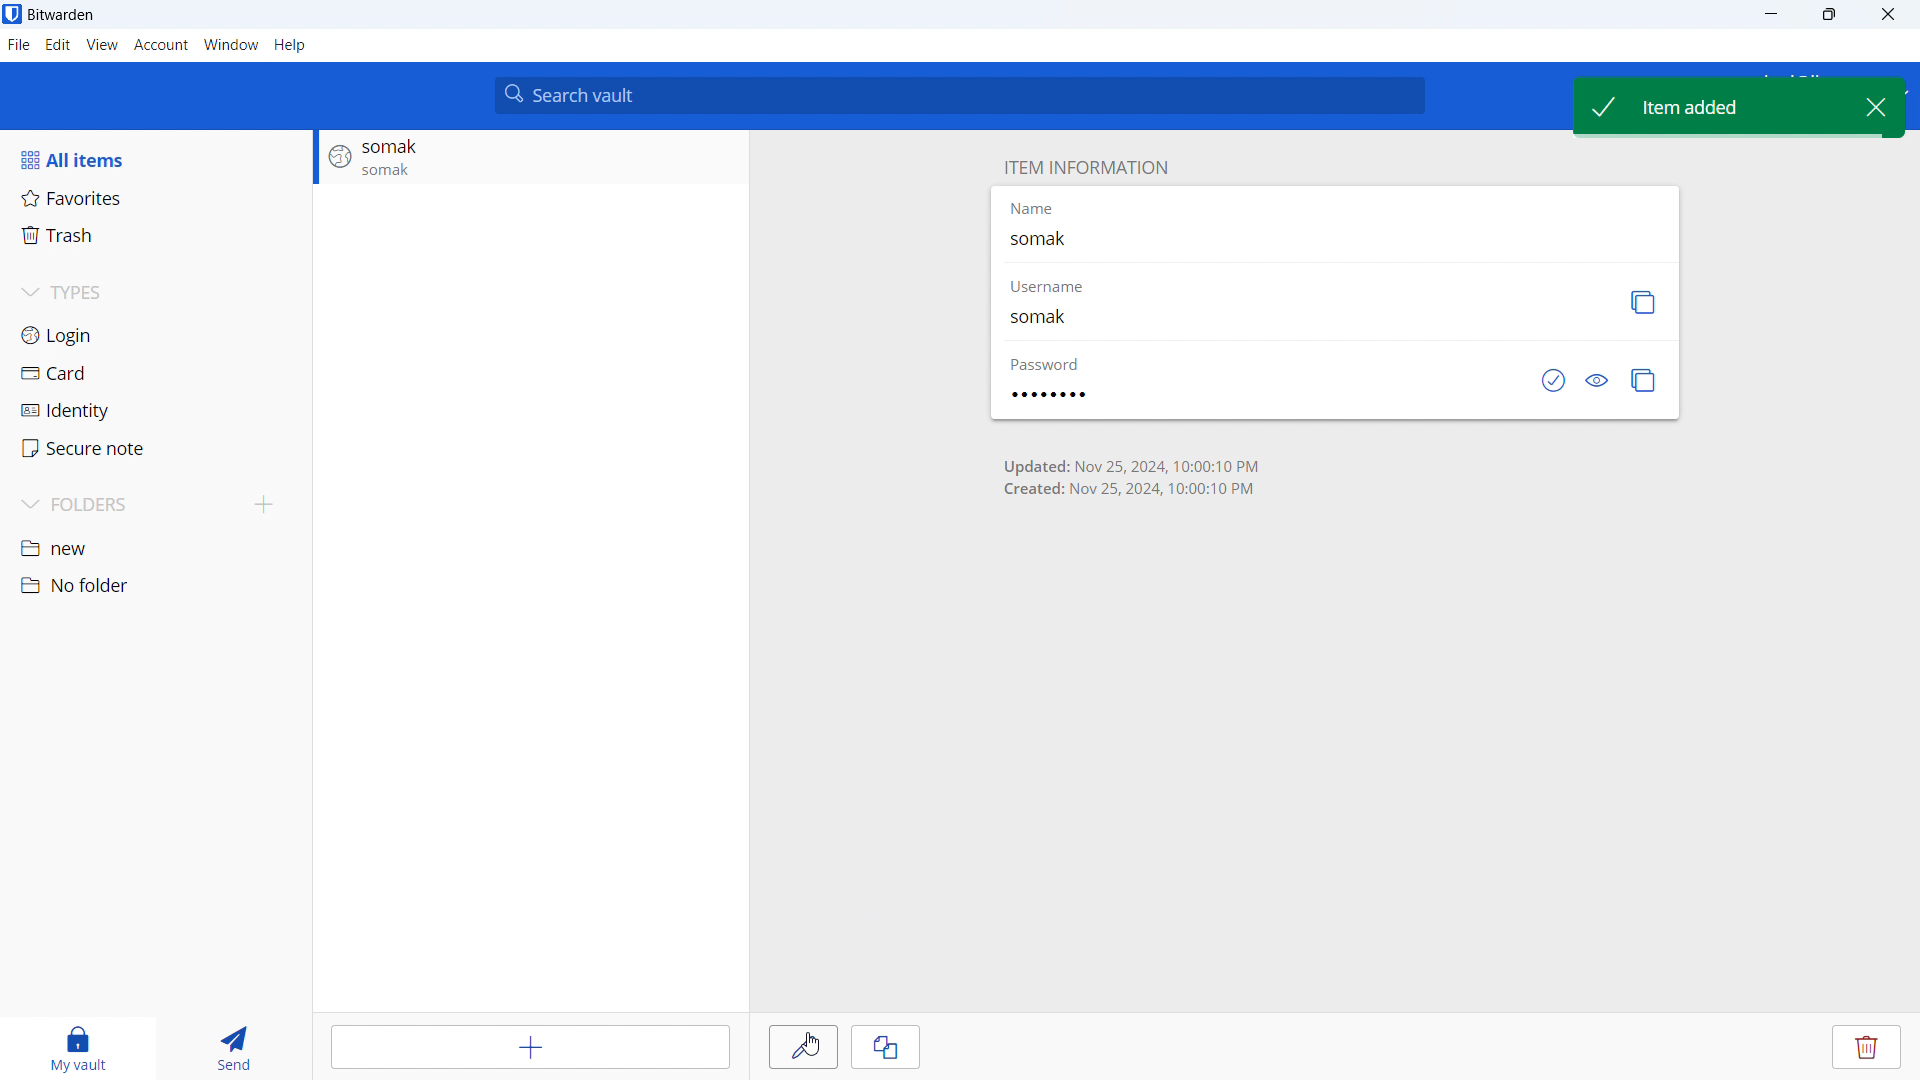 The image size is (1920, 1080). What do you see at coordinates (1888, 15) in the screenshot?
I see `close` at bounding box center [1888, 15].